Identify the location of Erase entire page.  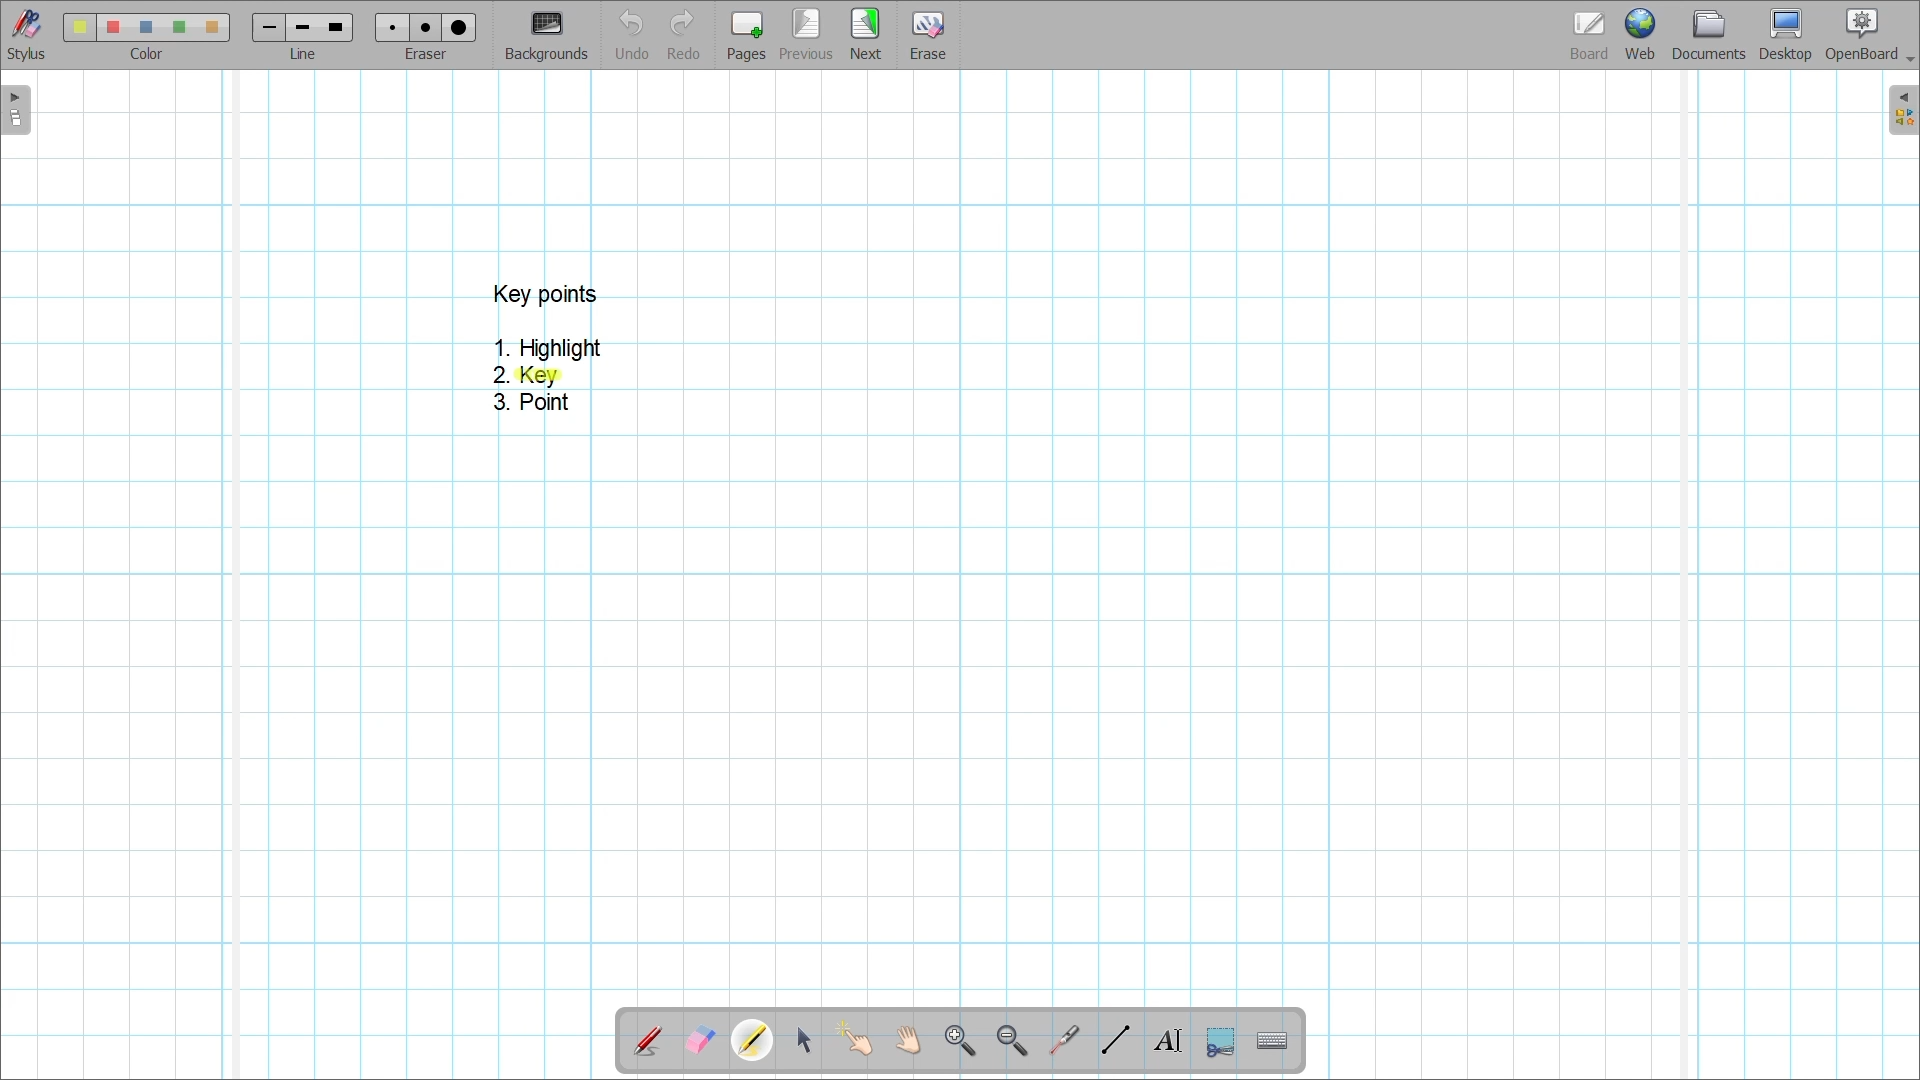
(927, 36).